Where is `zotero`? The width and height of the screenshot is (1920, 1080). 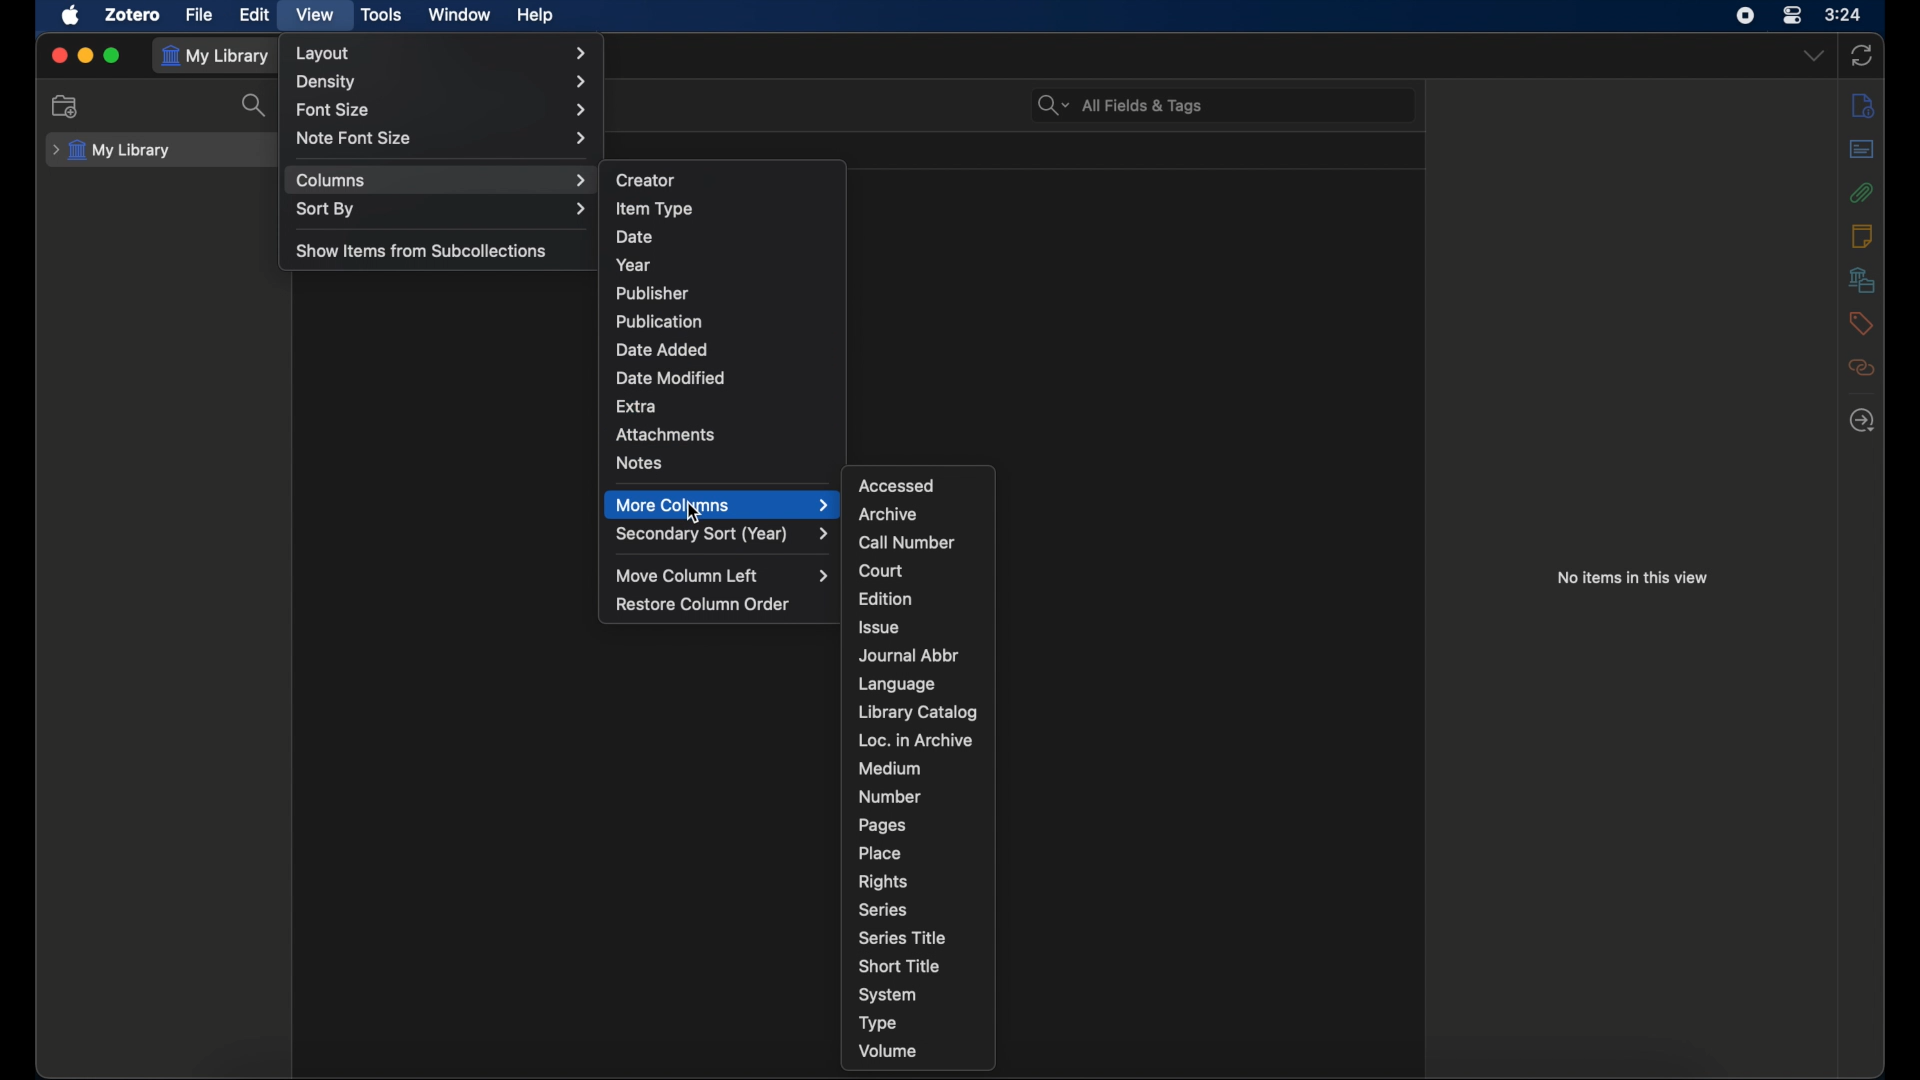 zotero is located at coordinates (134, 15).